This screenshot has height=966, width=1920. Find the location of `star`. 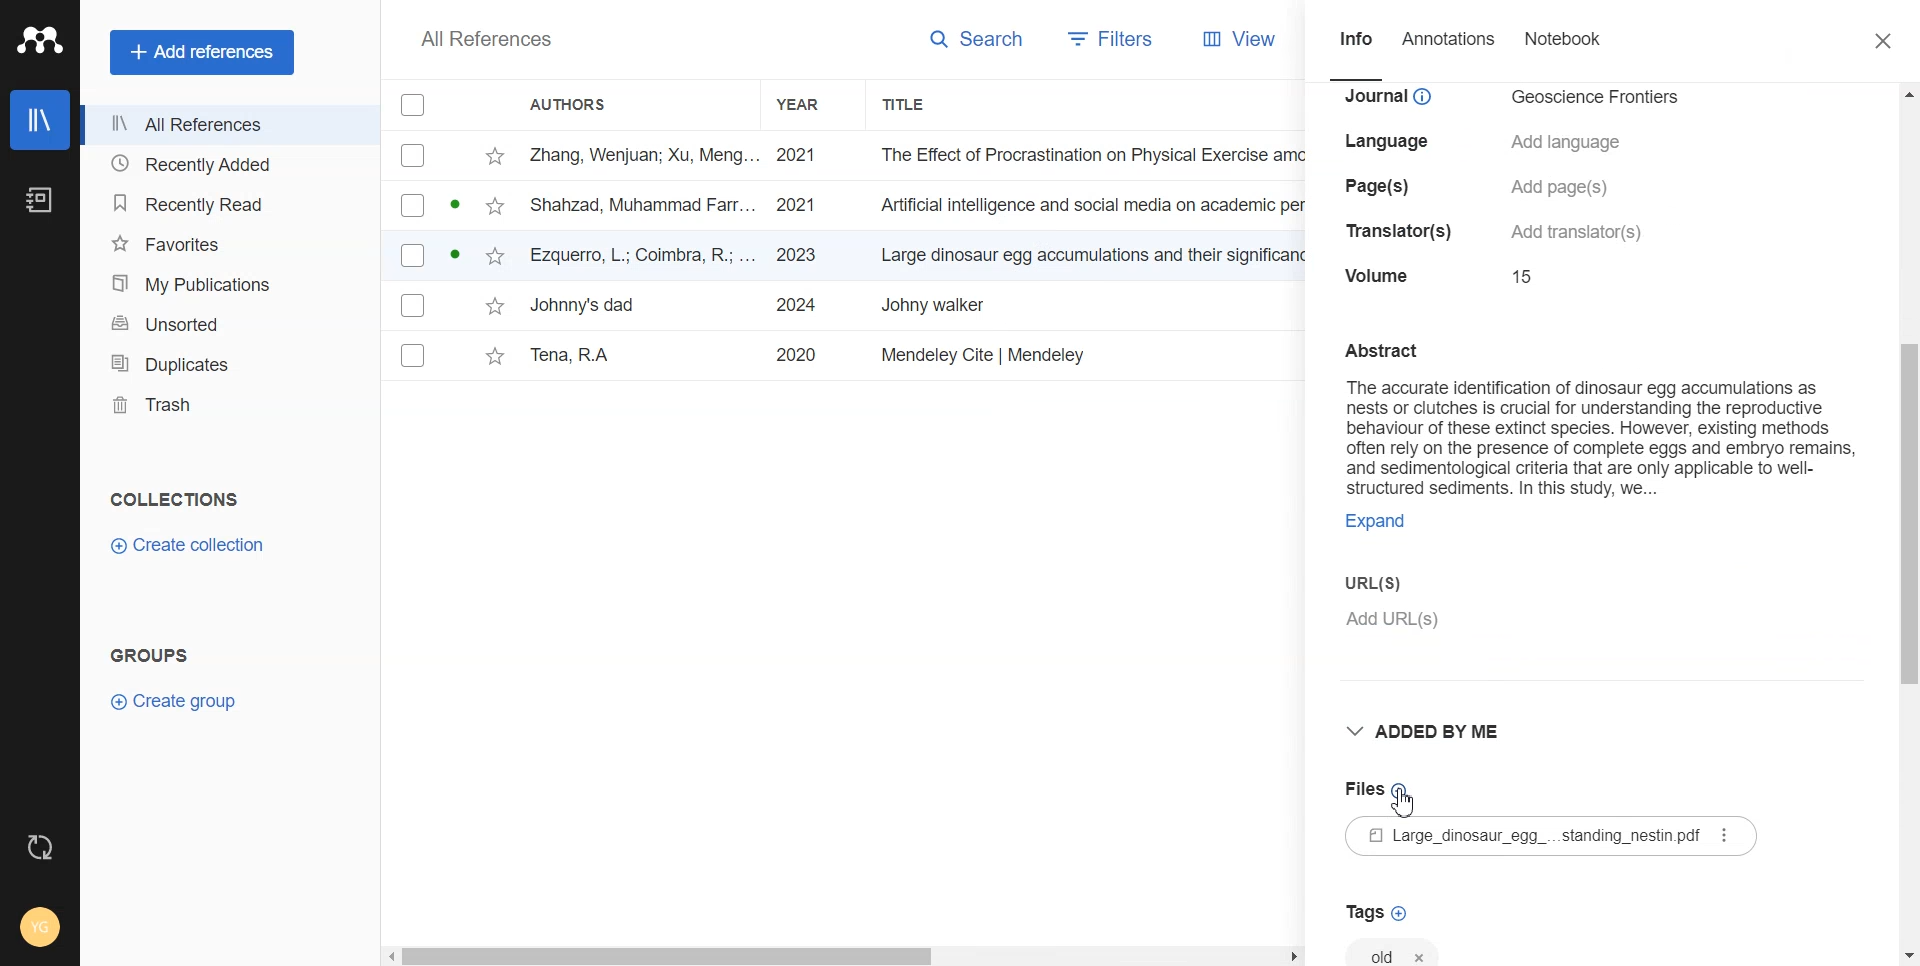

star is located at coordinates (496, 358).